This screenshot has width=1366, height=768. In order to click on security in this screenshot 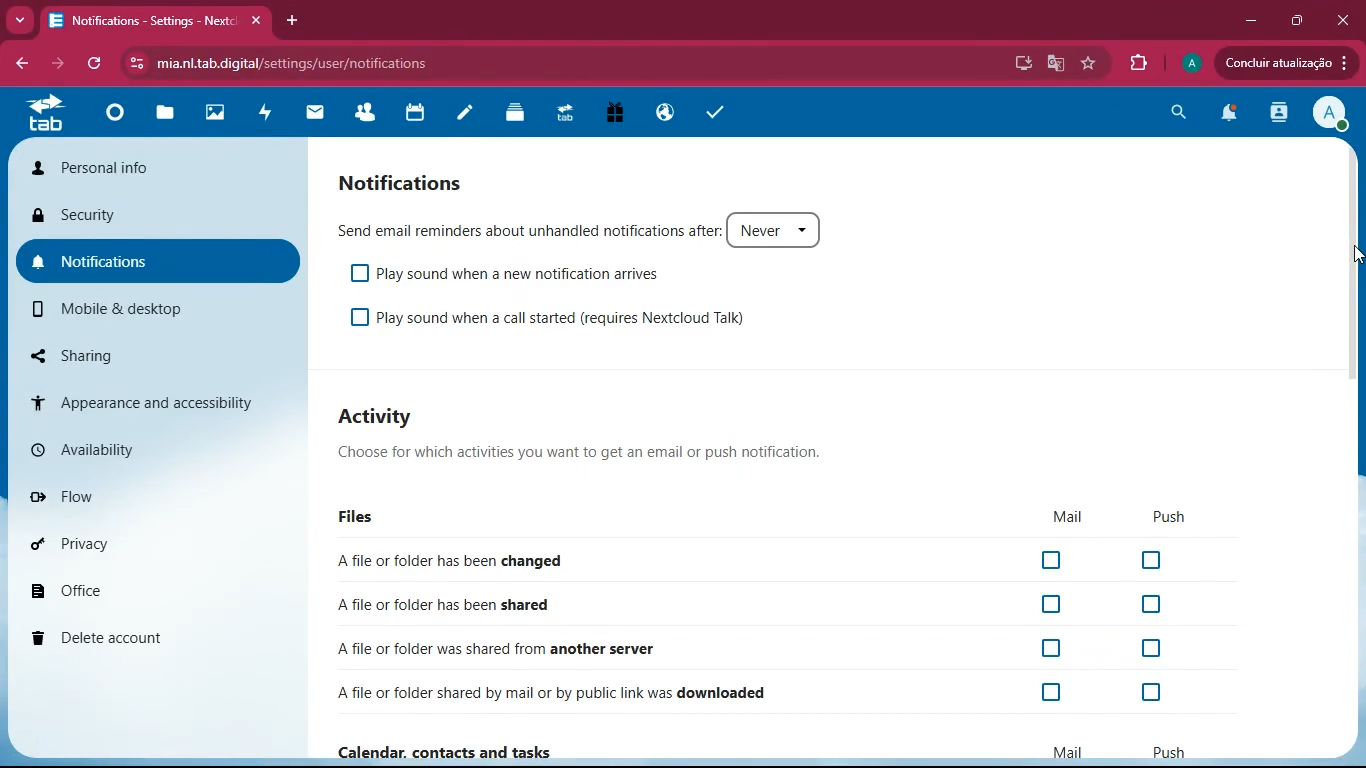, I will do `click(149, 213)`.